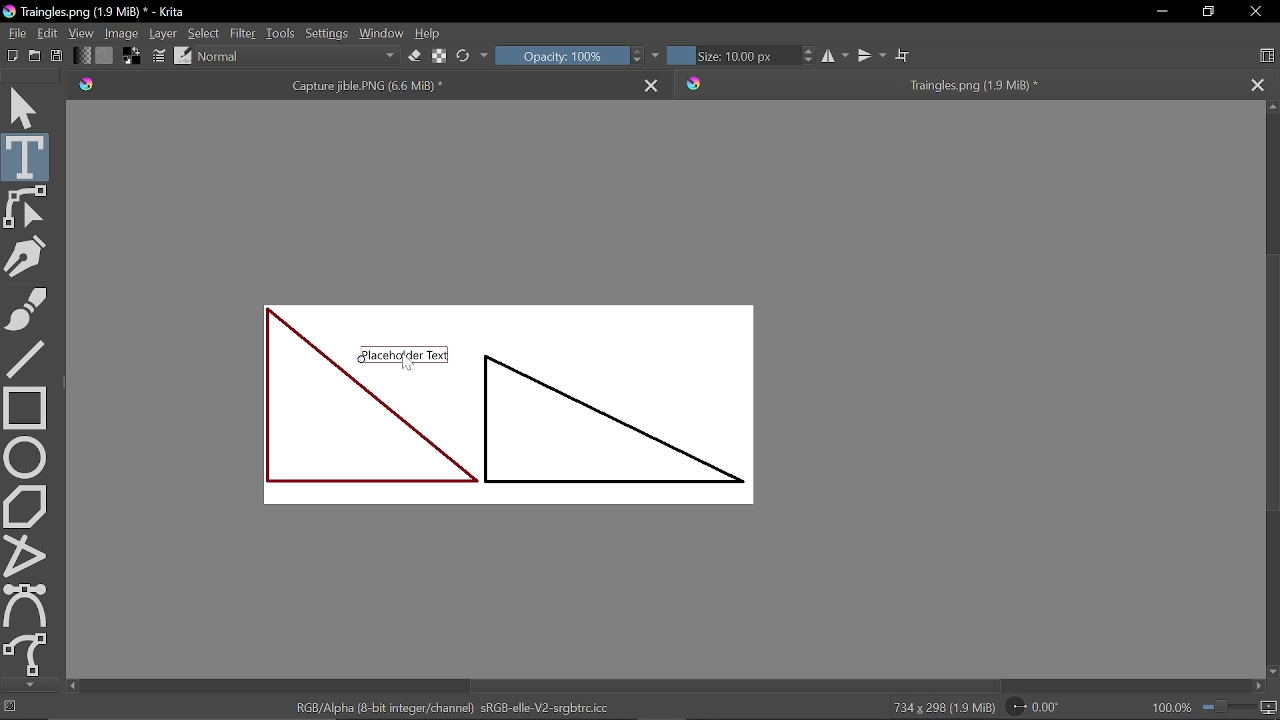 Image resolution: width=1280 pixels, height=720 pixels. What do you see at coordinates (123, 33) in the screenshot?
I see `Image` at bounding box center [123, 33].